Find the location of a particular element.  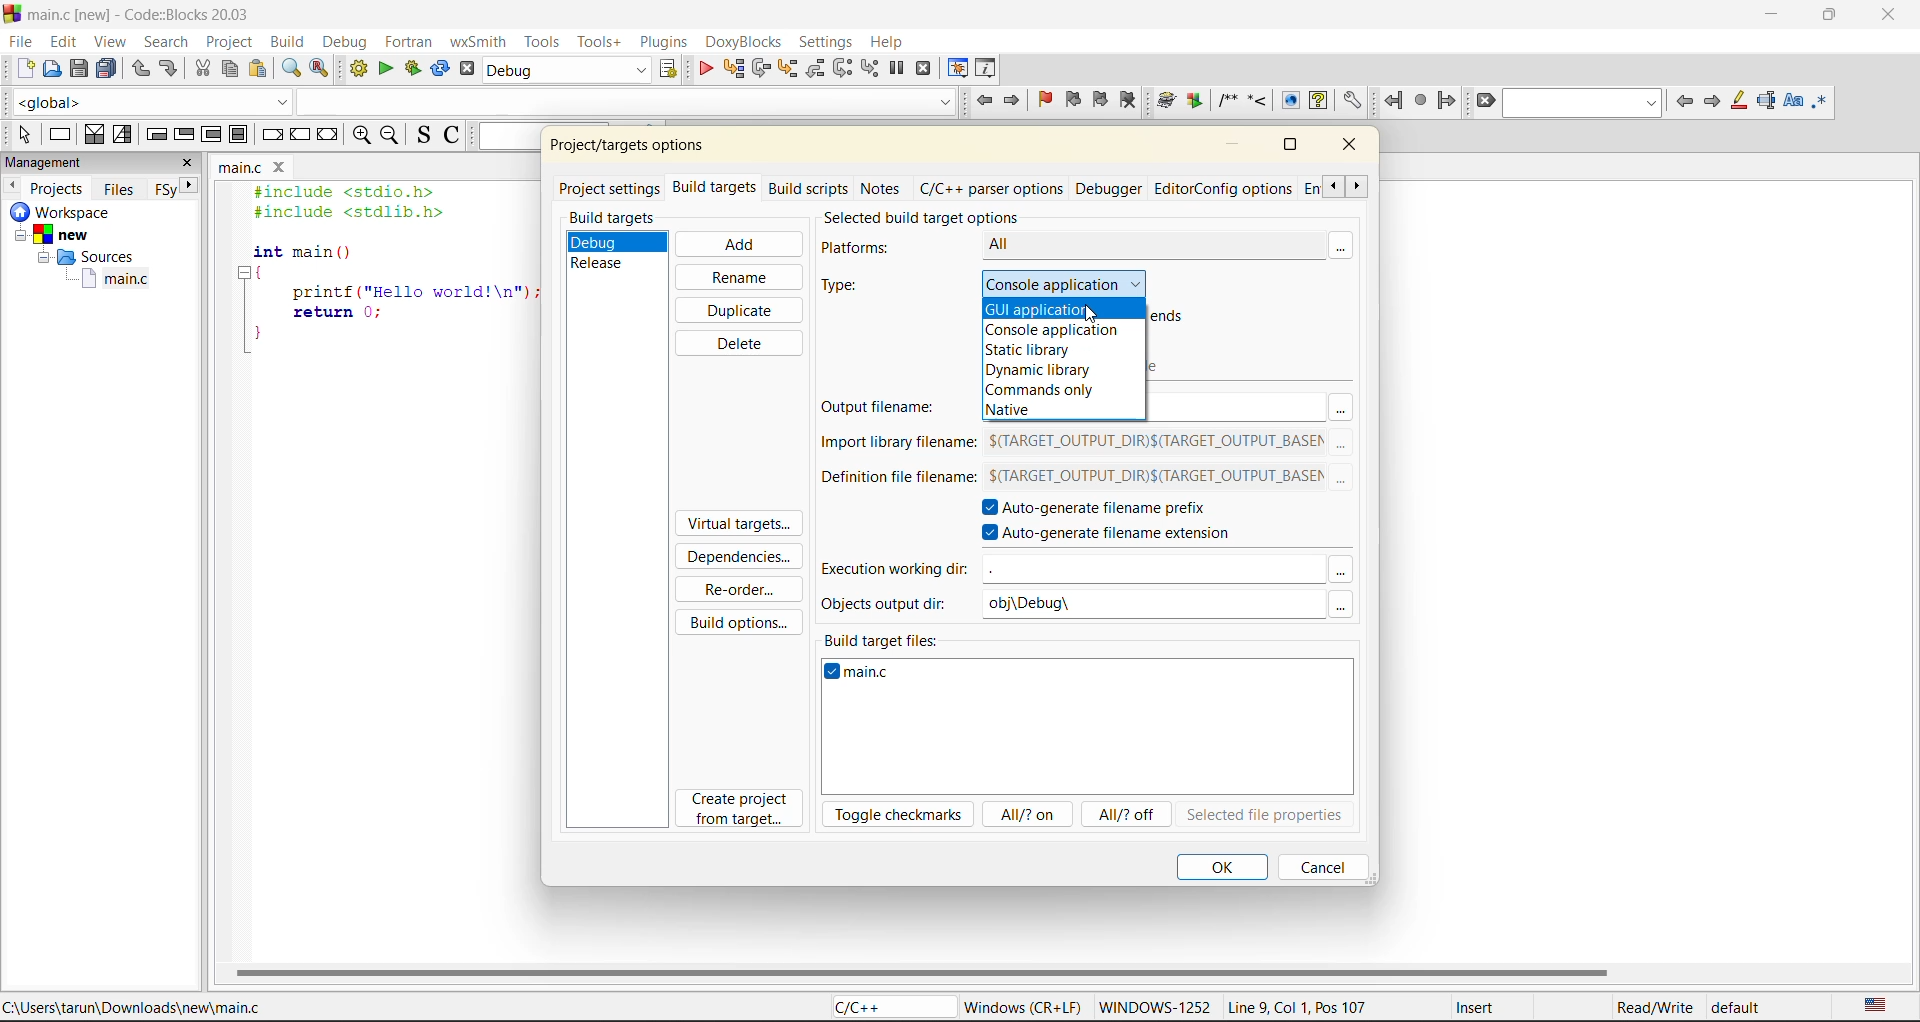

add is located at coordinates (741, 242).